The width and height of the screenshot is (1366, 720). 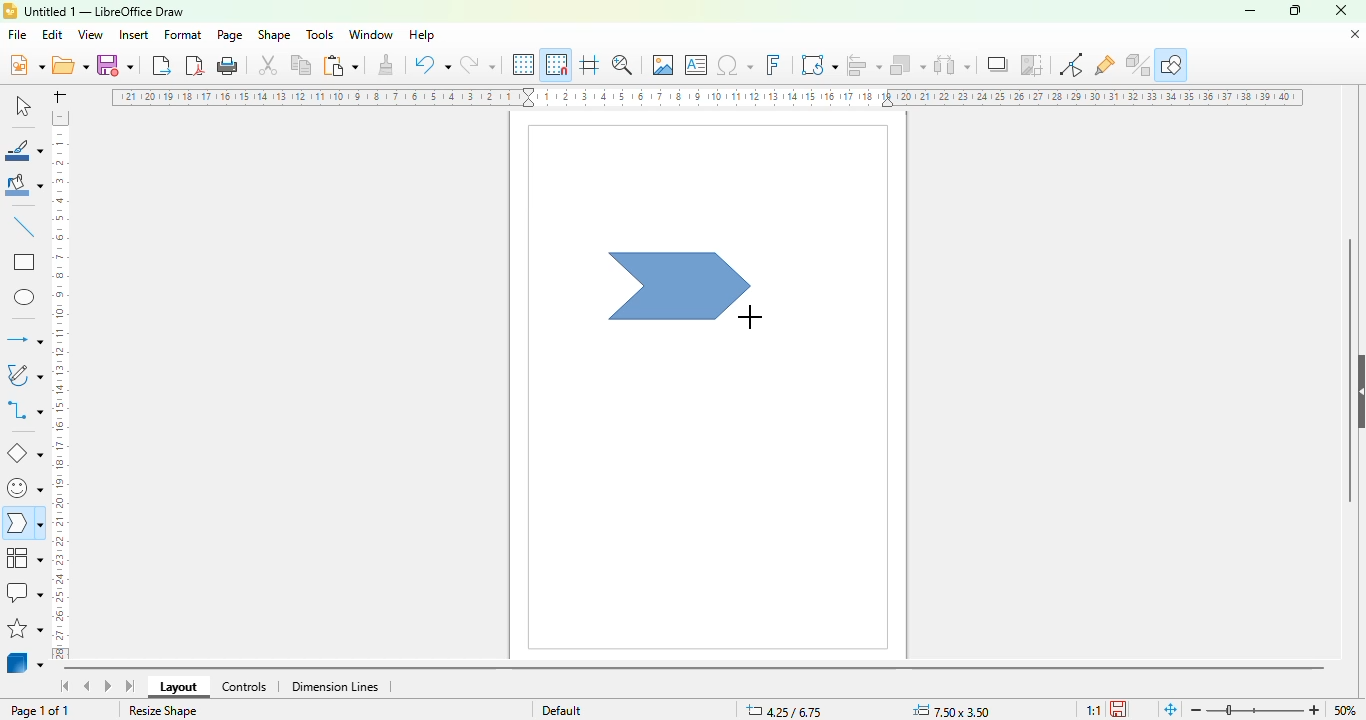 I want to click on drag to, so click(x=750, y=318).